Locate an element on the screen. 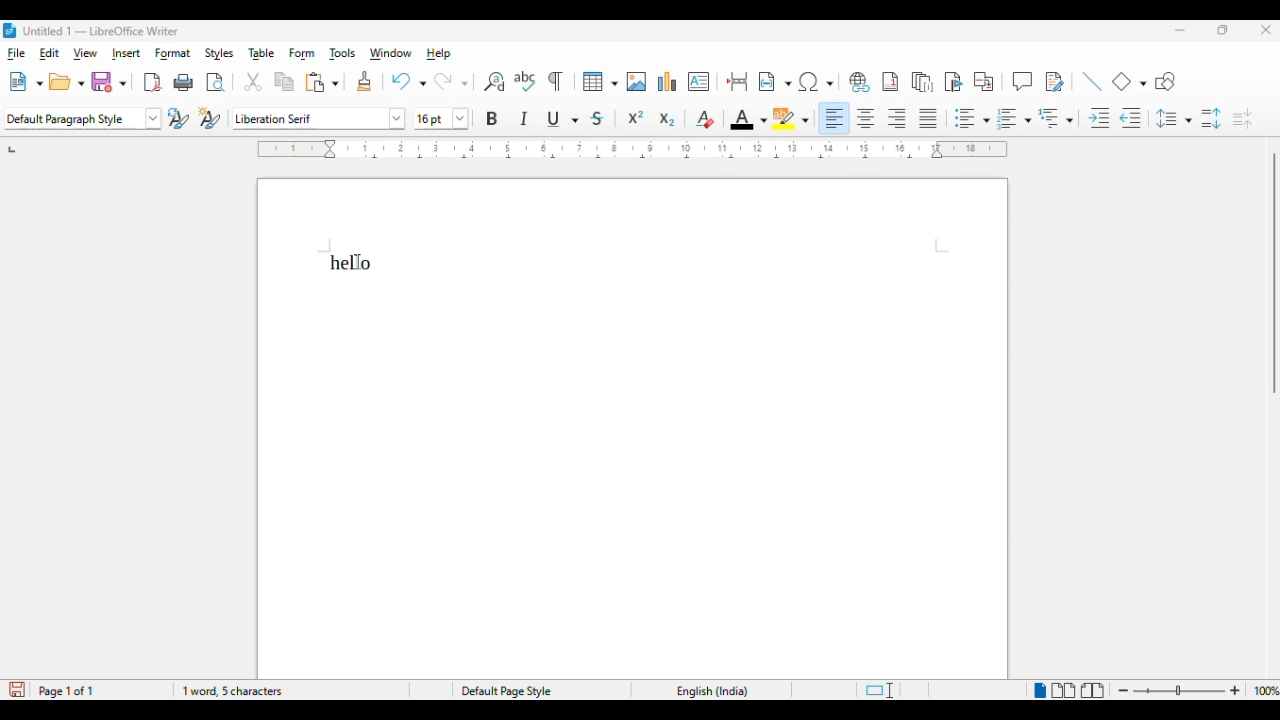 The image size is (1280, 720). justified is located at coordinates (929, 118).